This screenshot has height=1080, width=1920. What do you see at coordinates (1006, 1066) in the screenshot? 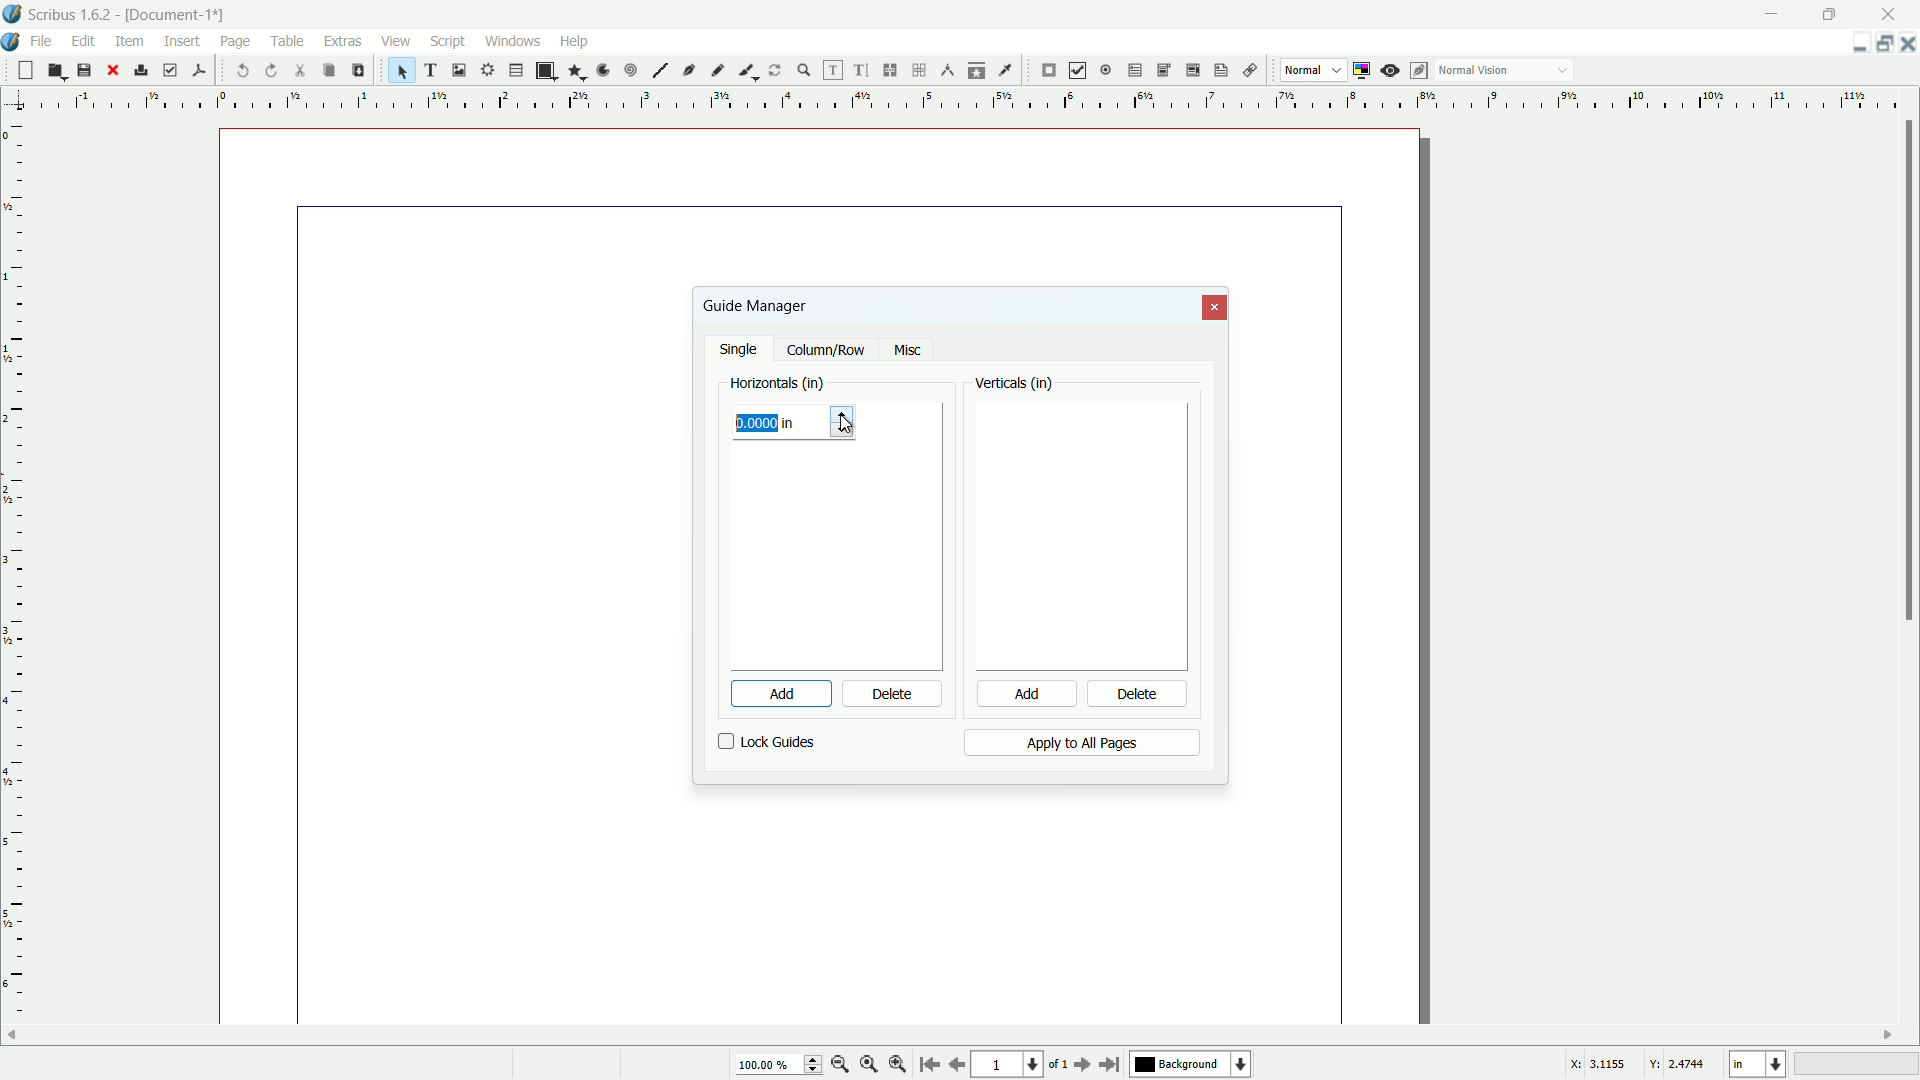
I see `current page number` at bounding box center [1006, 1066].